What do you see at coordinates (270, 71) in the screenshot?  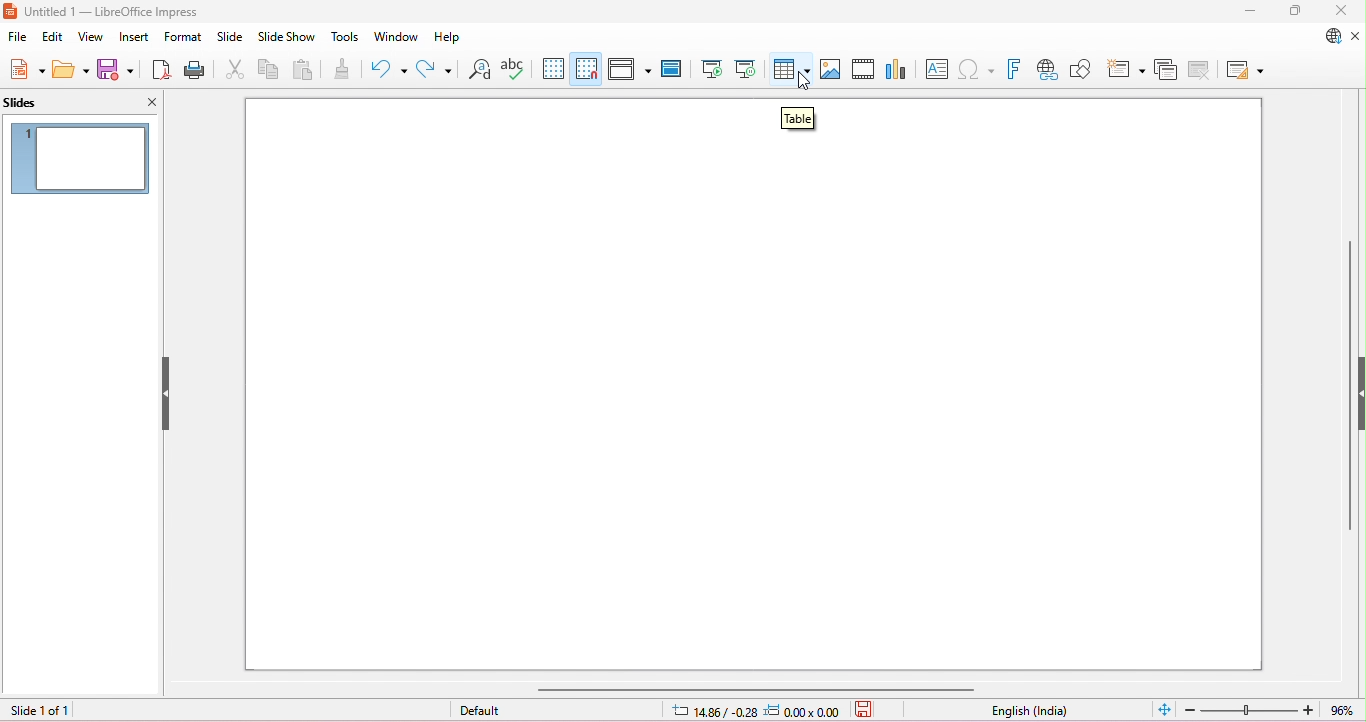 I see `copy` at bounding box center [270, 71].